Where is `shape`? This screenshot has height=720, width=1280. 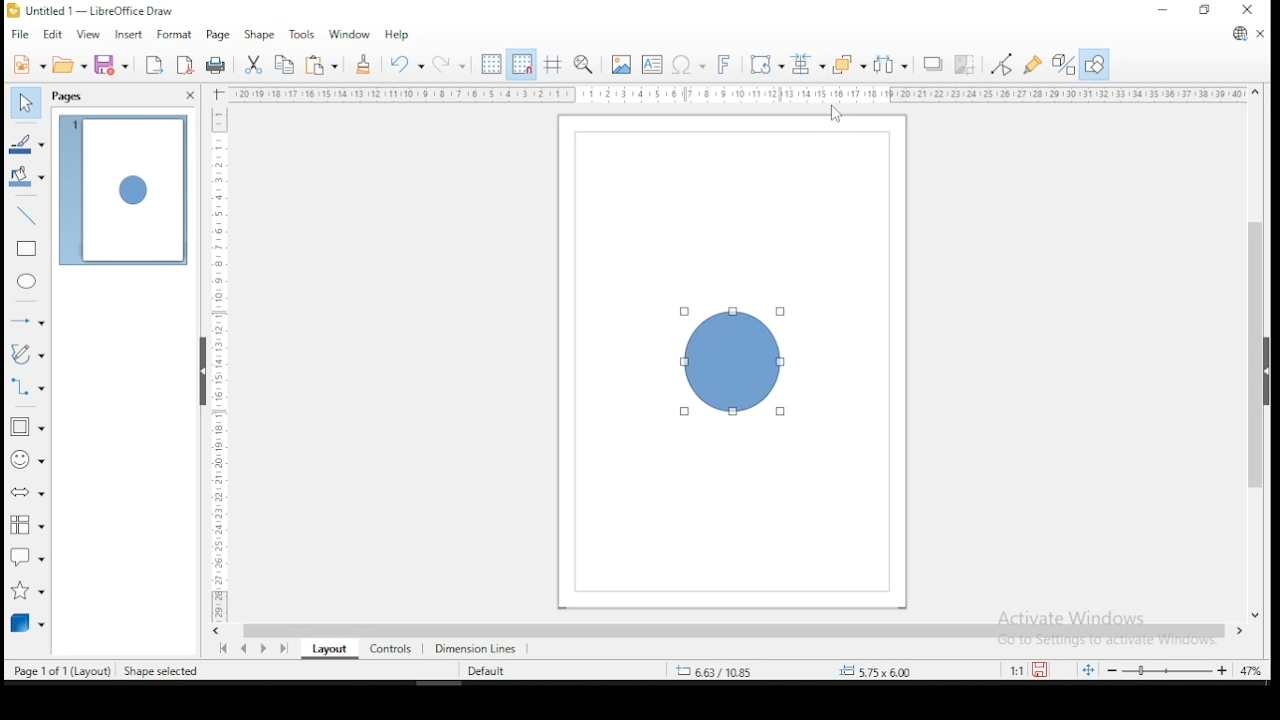
shape is located at coordinates (258, 36).